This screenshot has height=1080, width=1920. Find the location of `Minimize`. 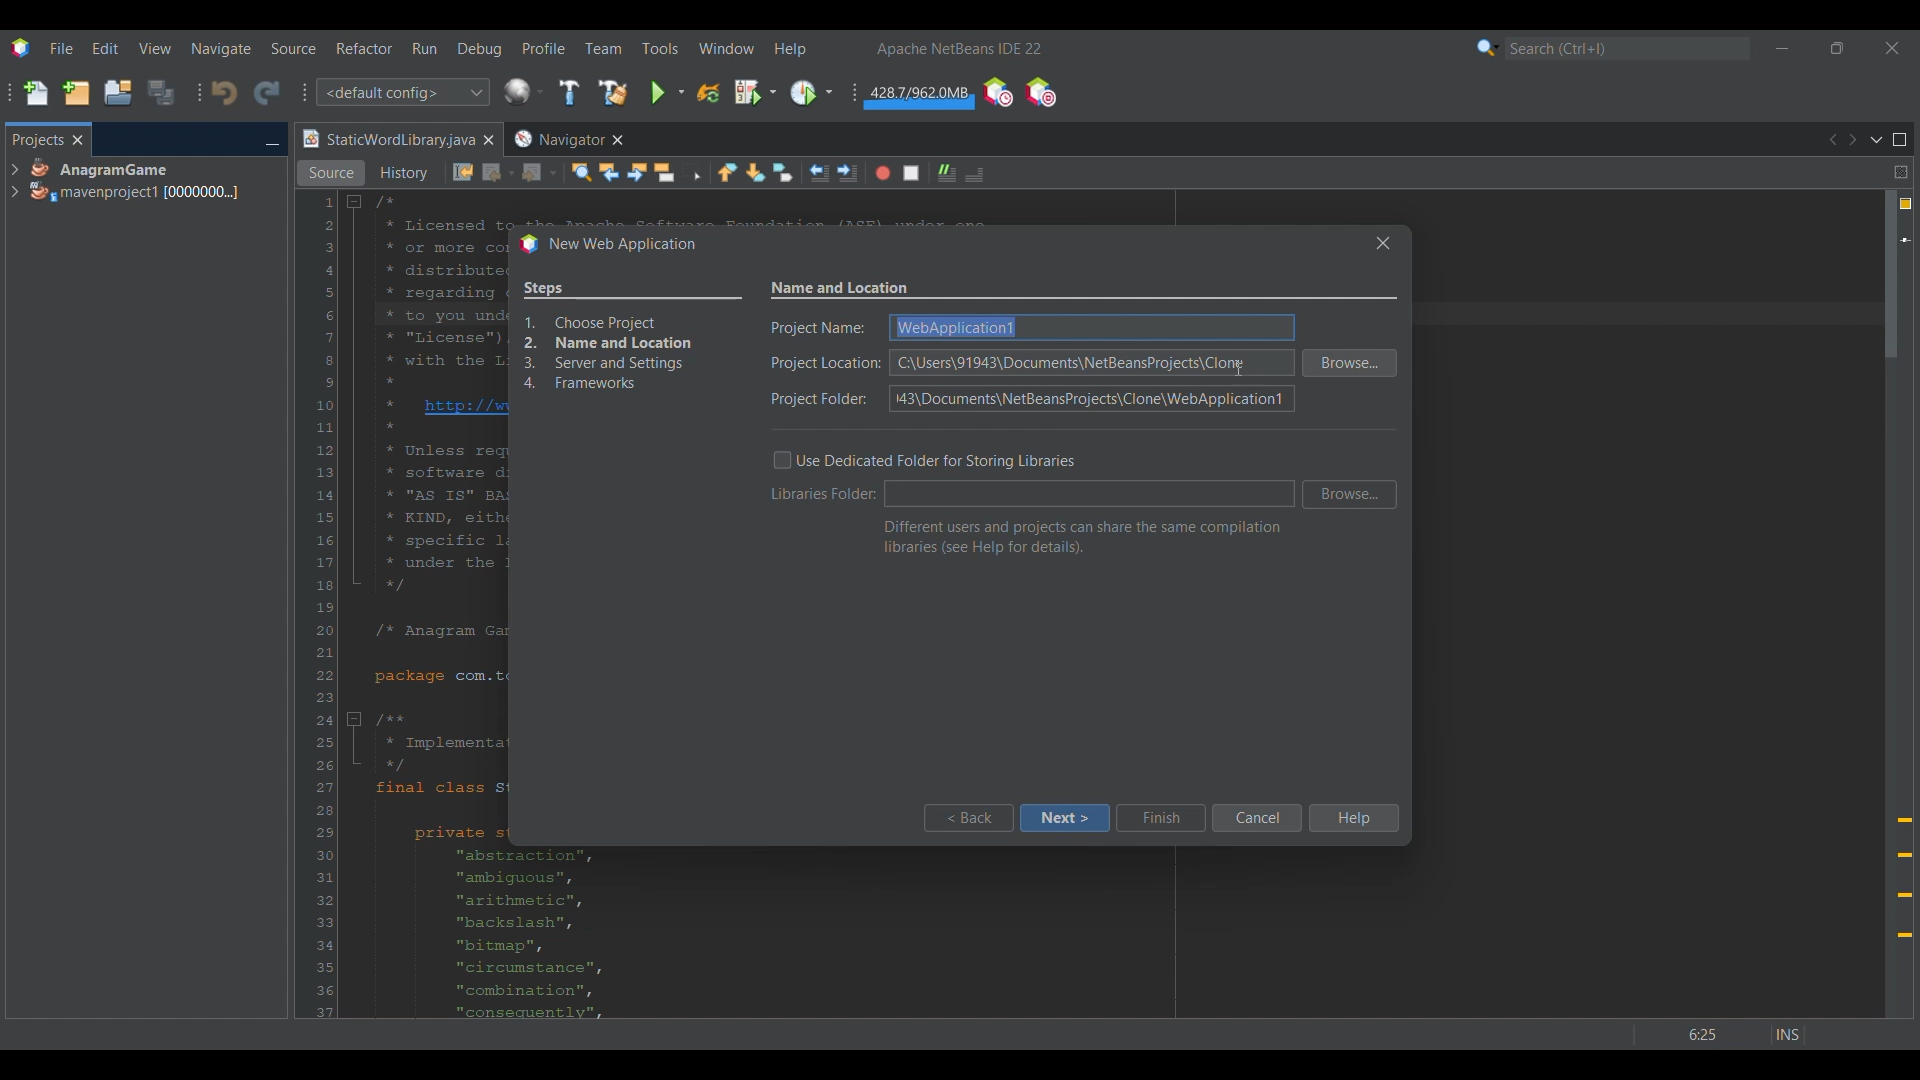

Minimize is located at coordinates (272, 141).